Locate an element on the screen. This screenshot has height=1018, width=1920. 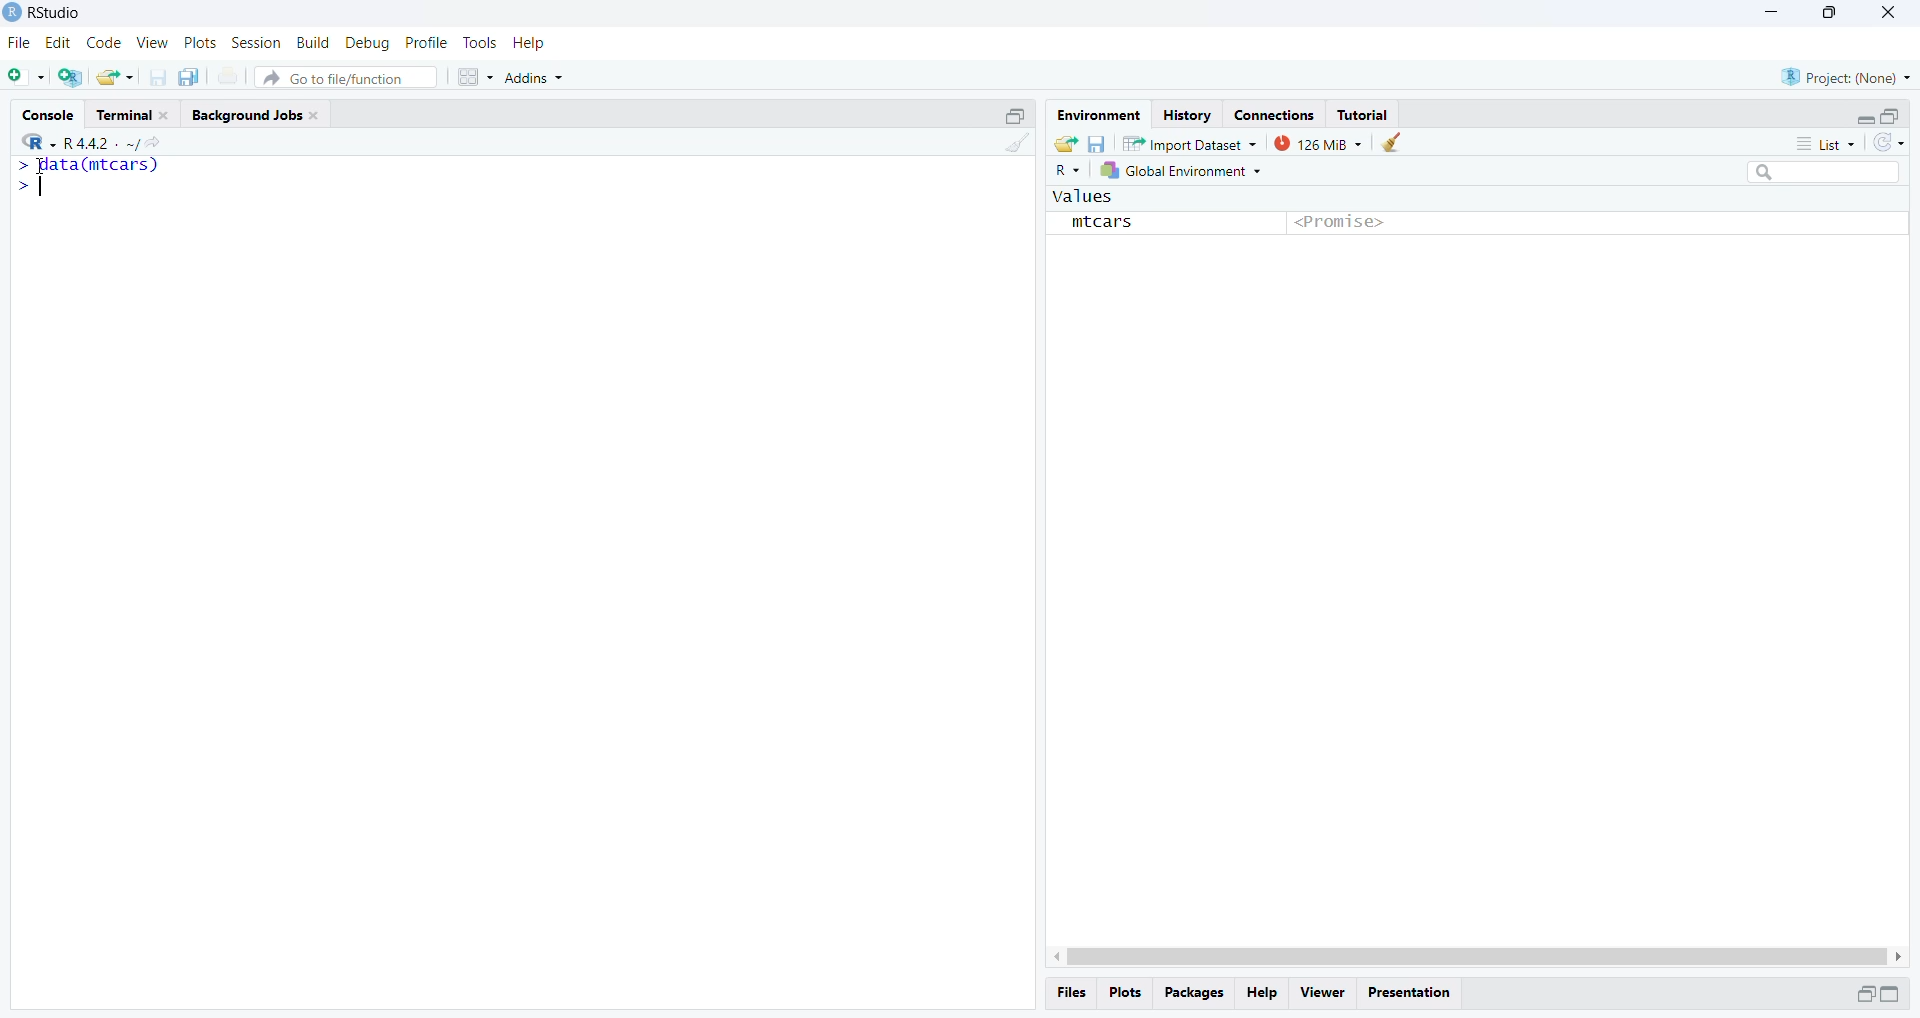
Import Dataset is located at coordinates (1189, 143).